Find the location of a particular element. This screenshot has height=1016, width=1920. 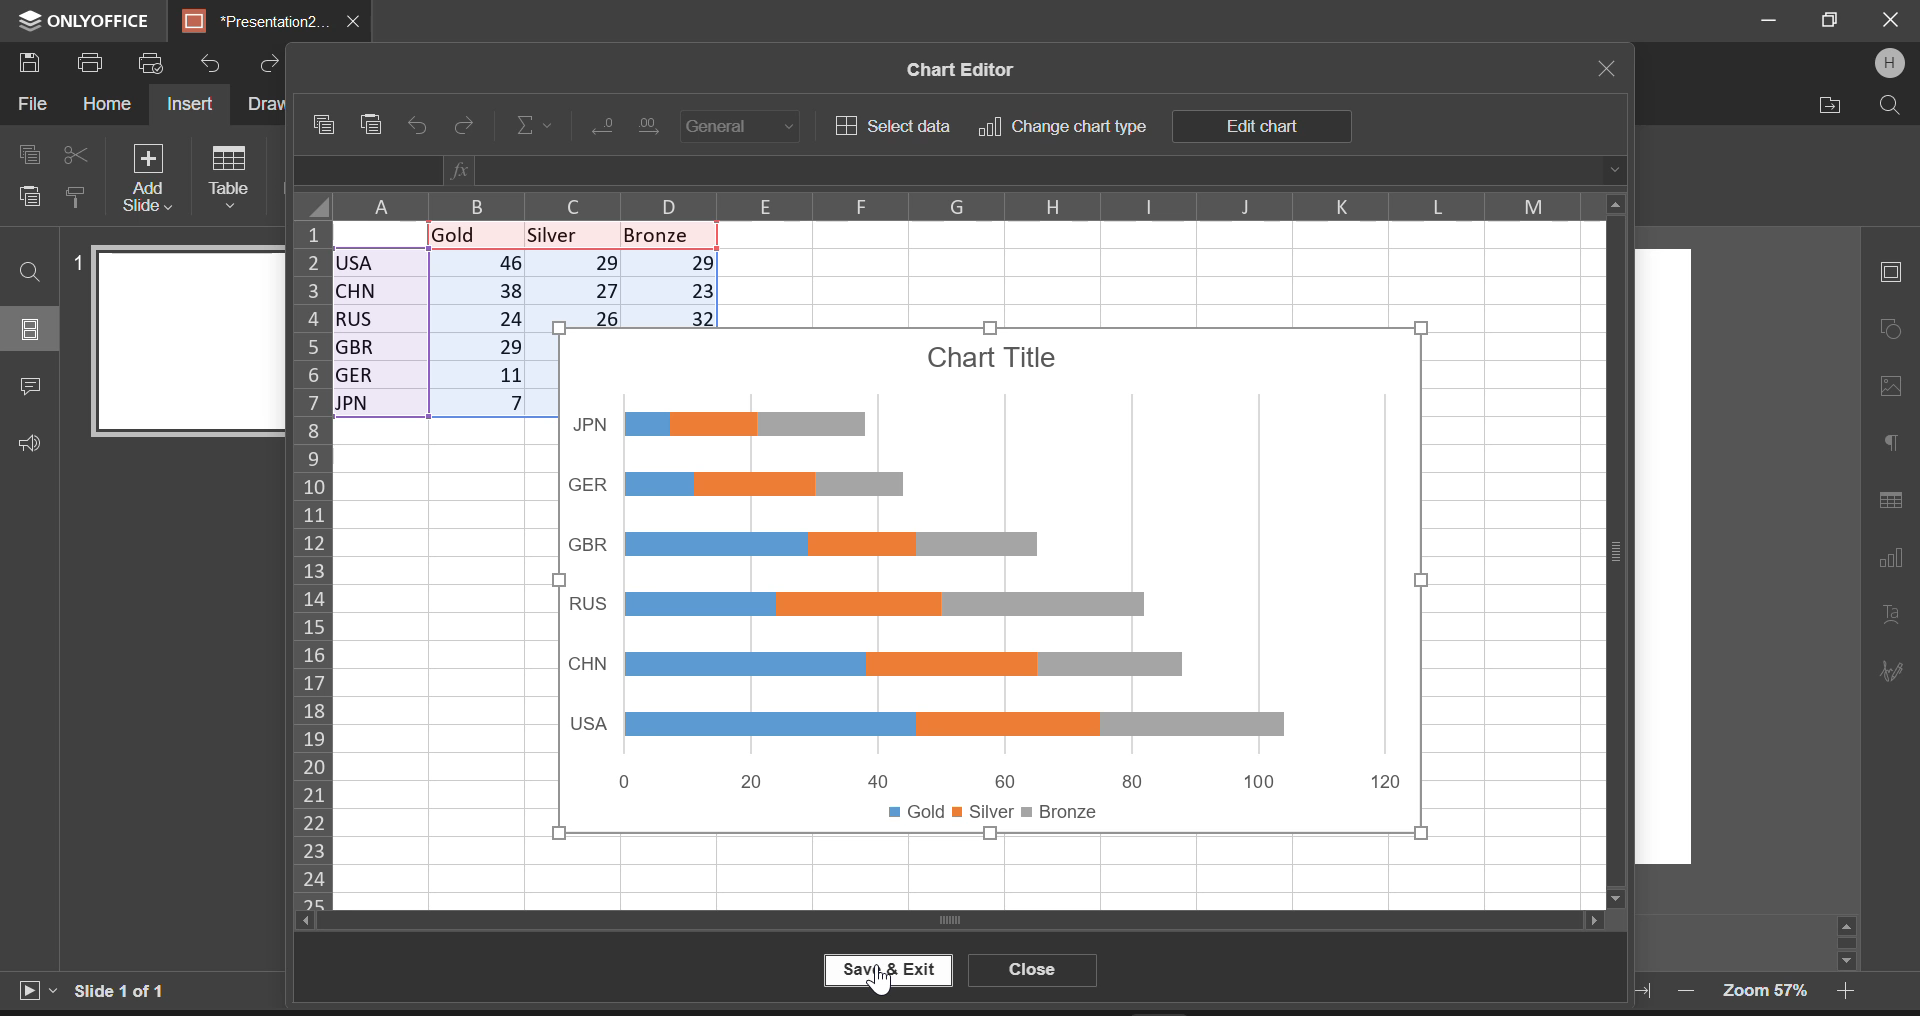

Slides is located at coordinates (32, 329).